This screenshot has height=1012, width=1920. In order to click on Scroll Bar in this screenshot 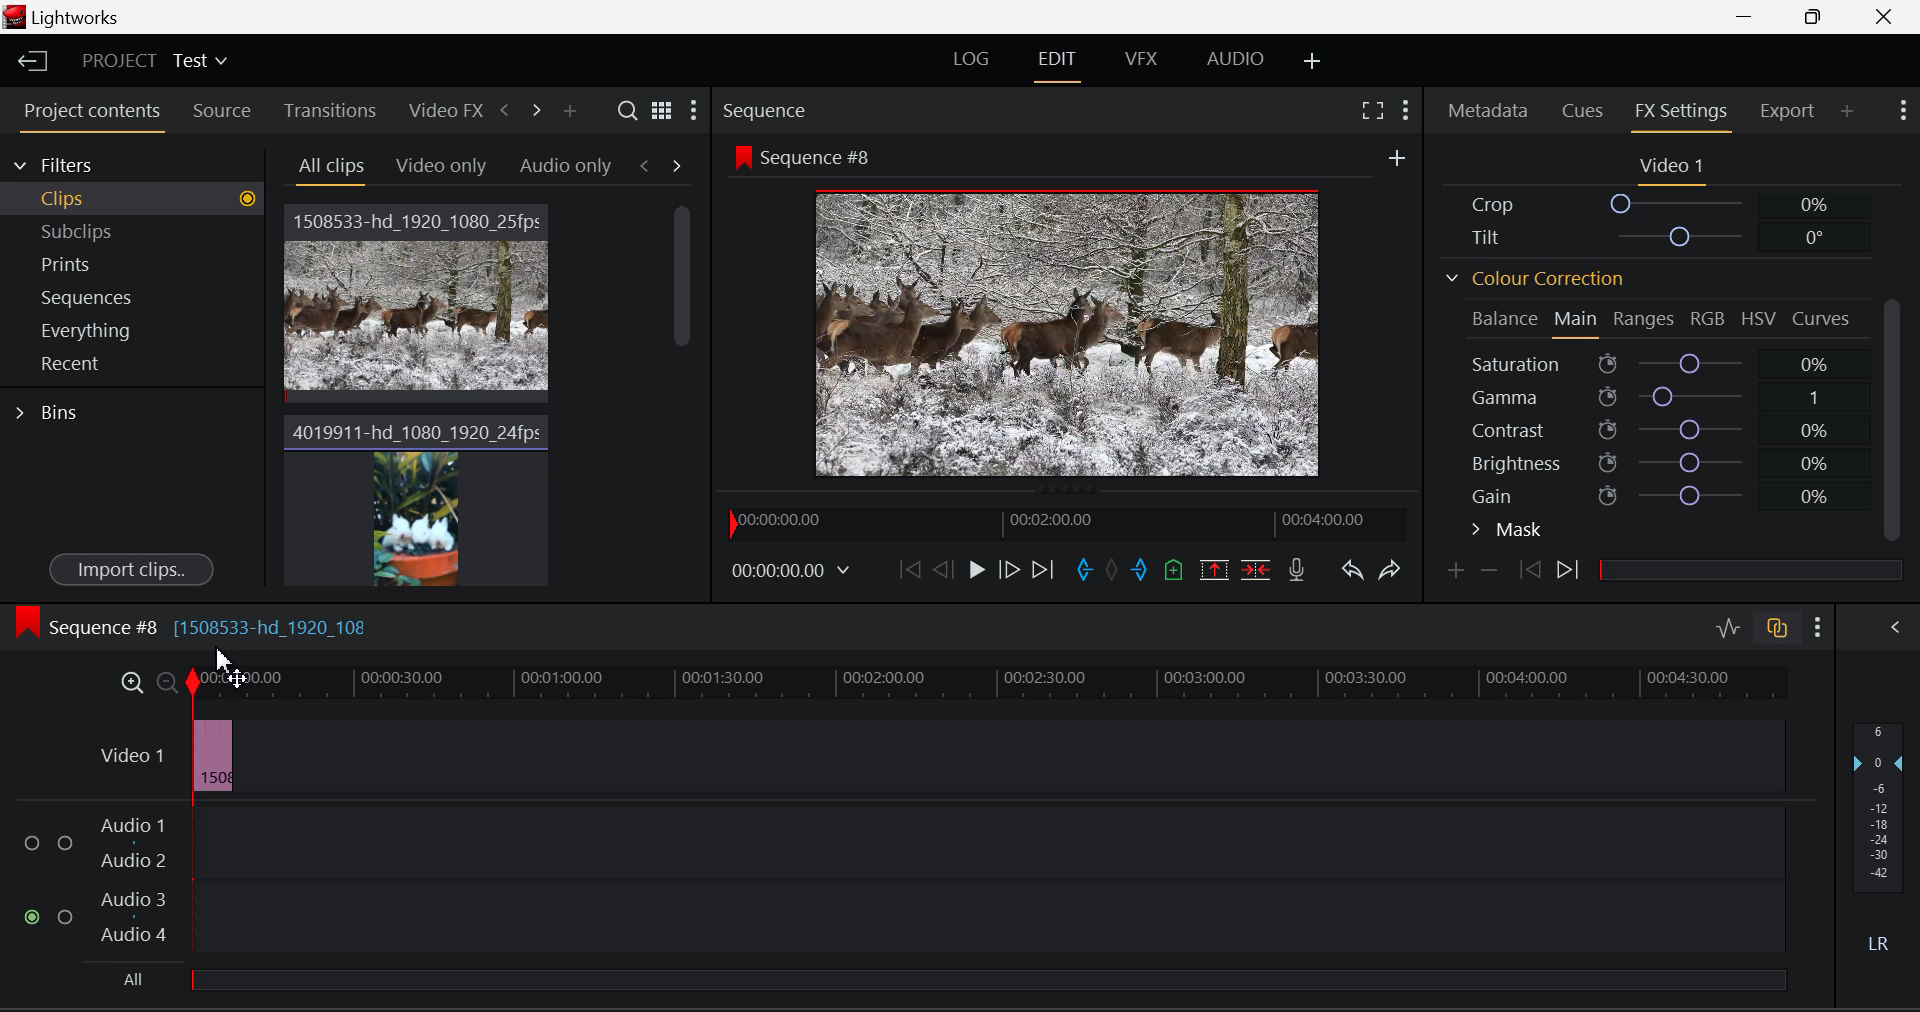, I will do `click(1891, 422)`.